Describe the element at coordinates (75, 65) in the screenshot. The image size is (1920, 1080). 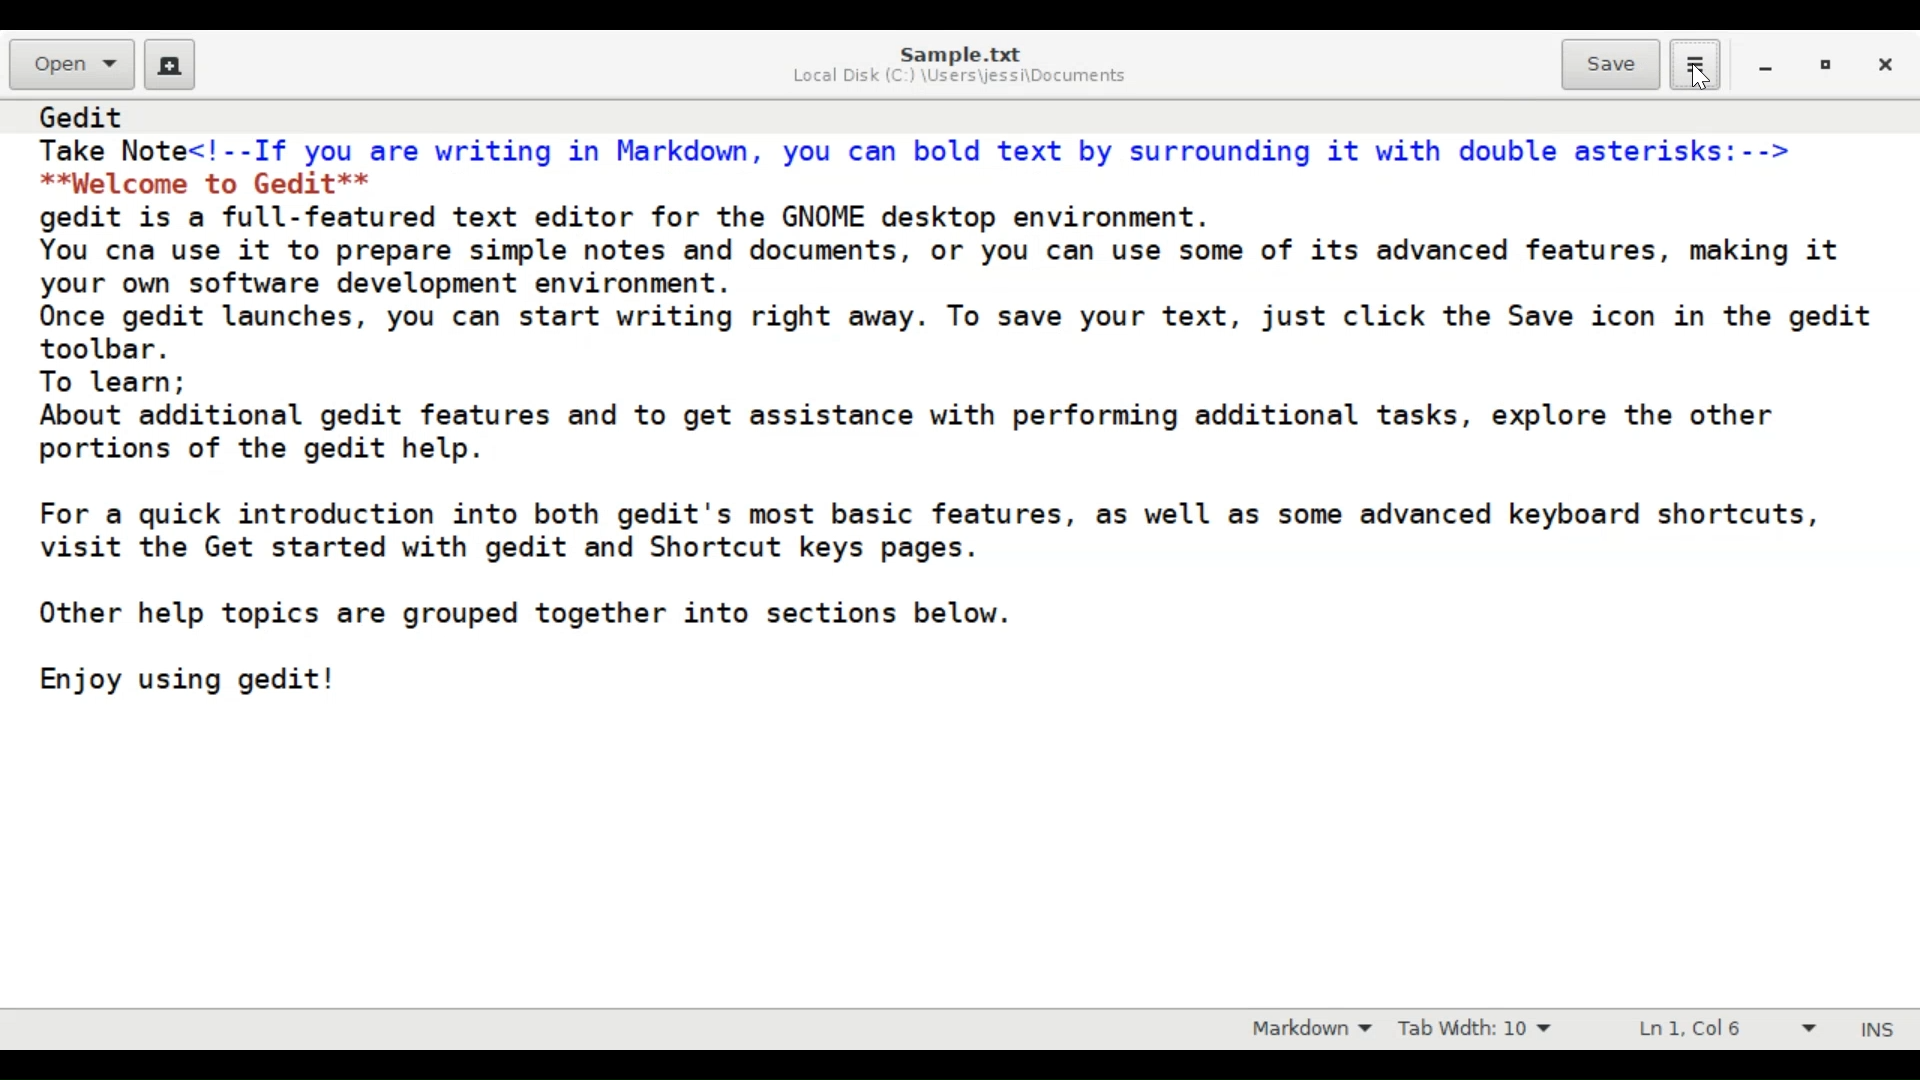
I see `Open` at that location.